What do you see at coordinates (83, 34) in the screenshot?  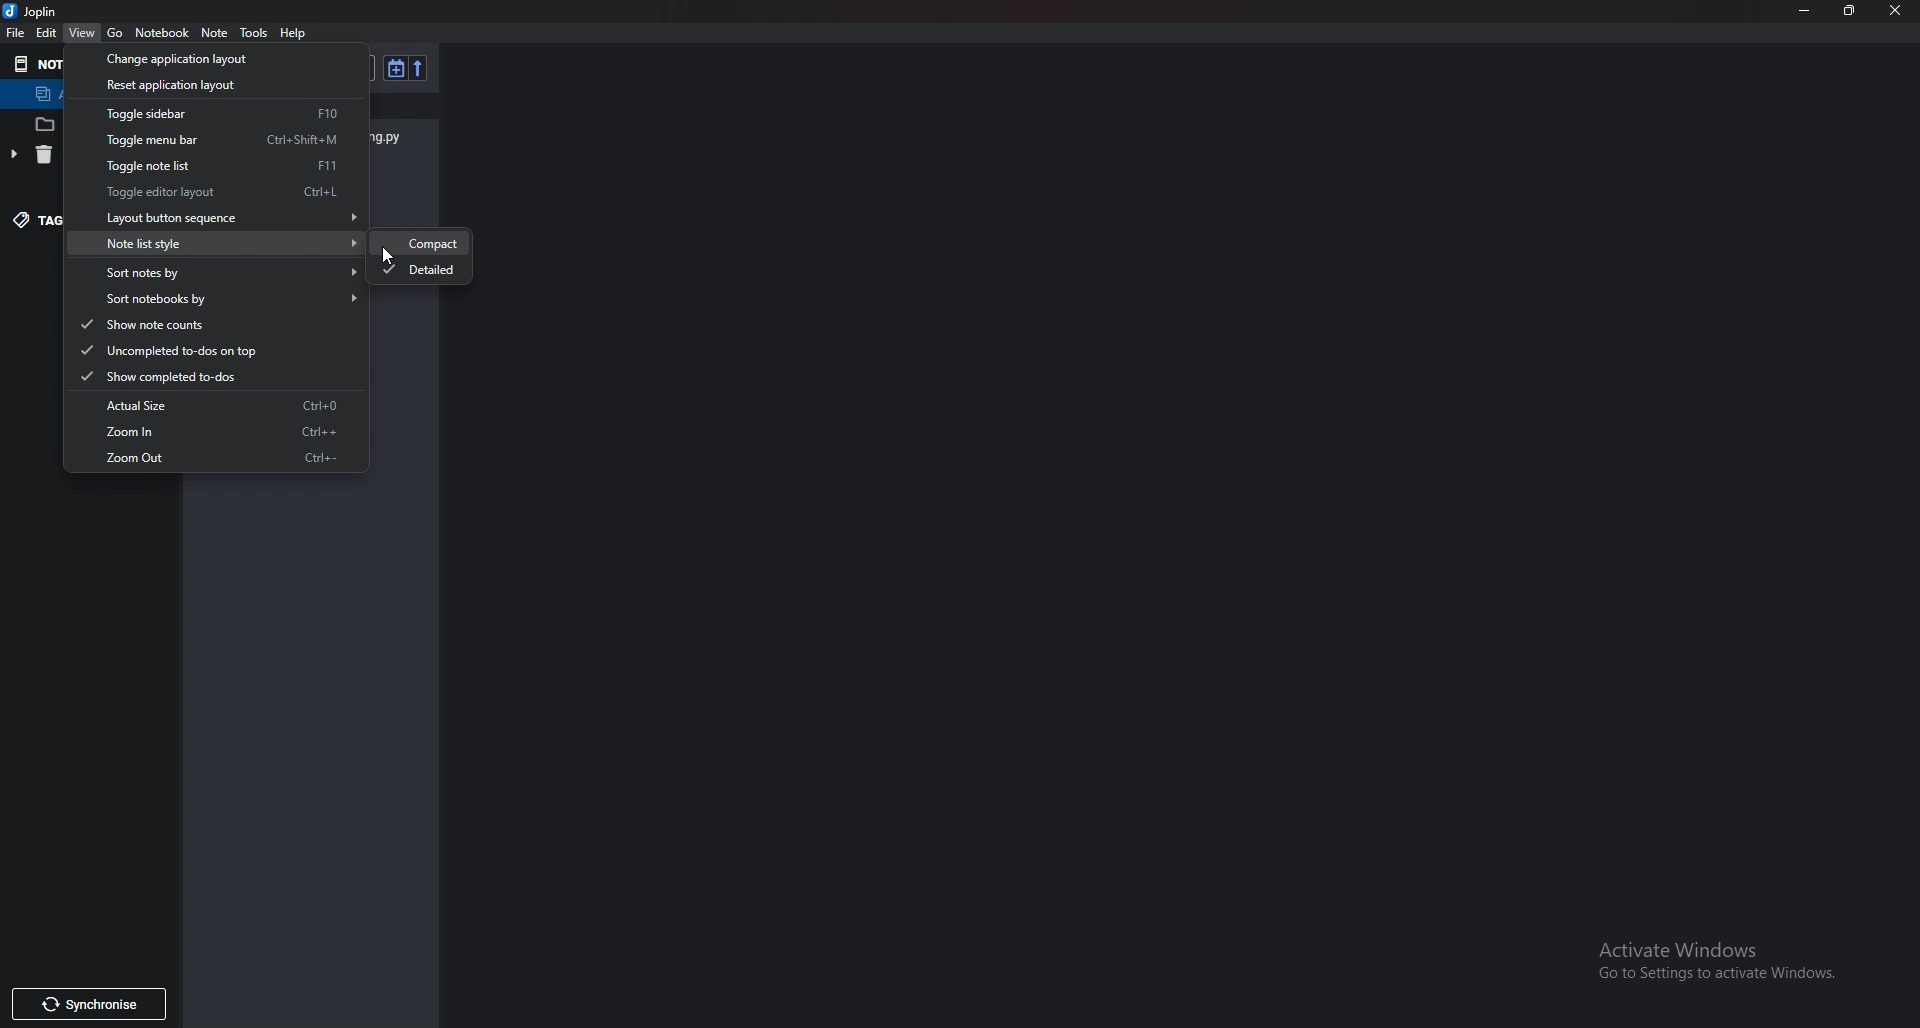 I see `view` at bounding box center [83, 34].